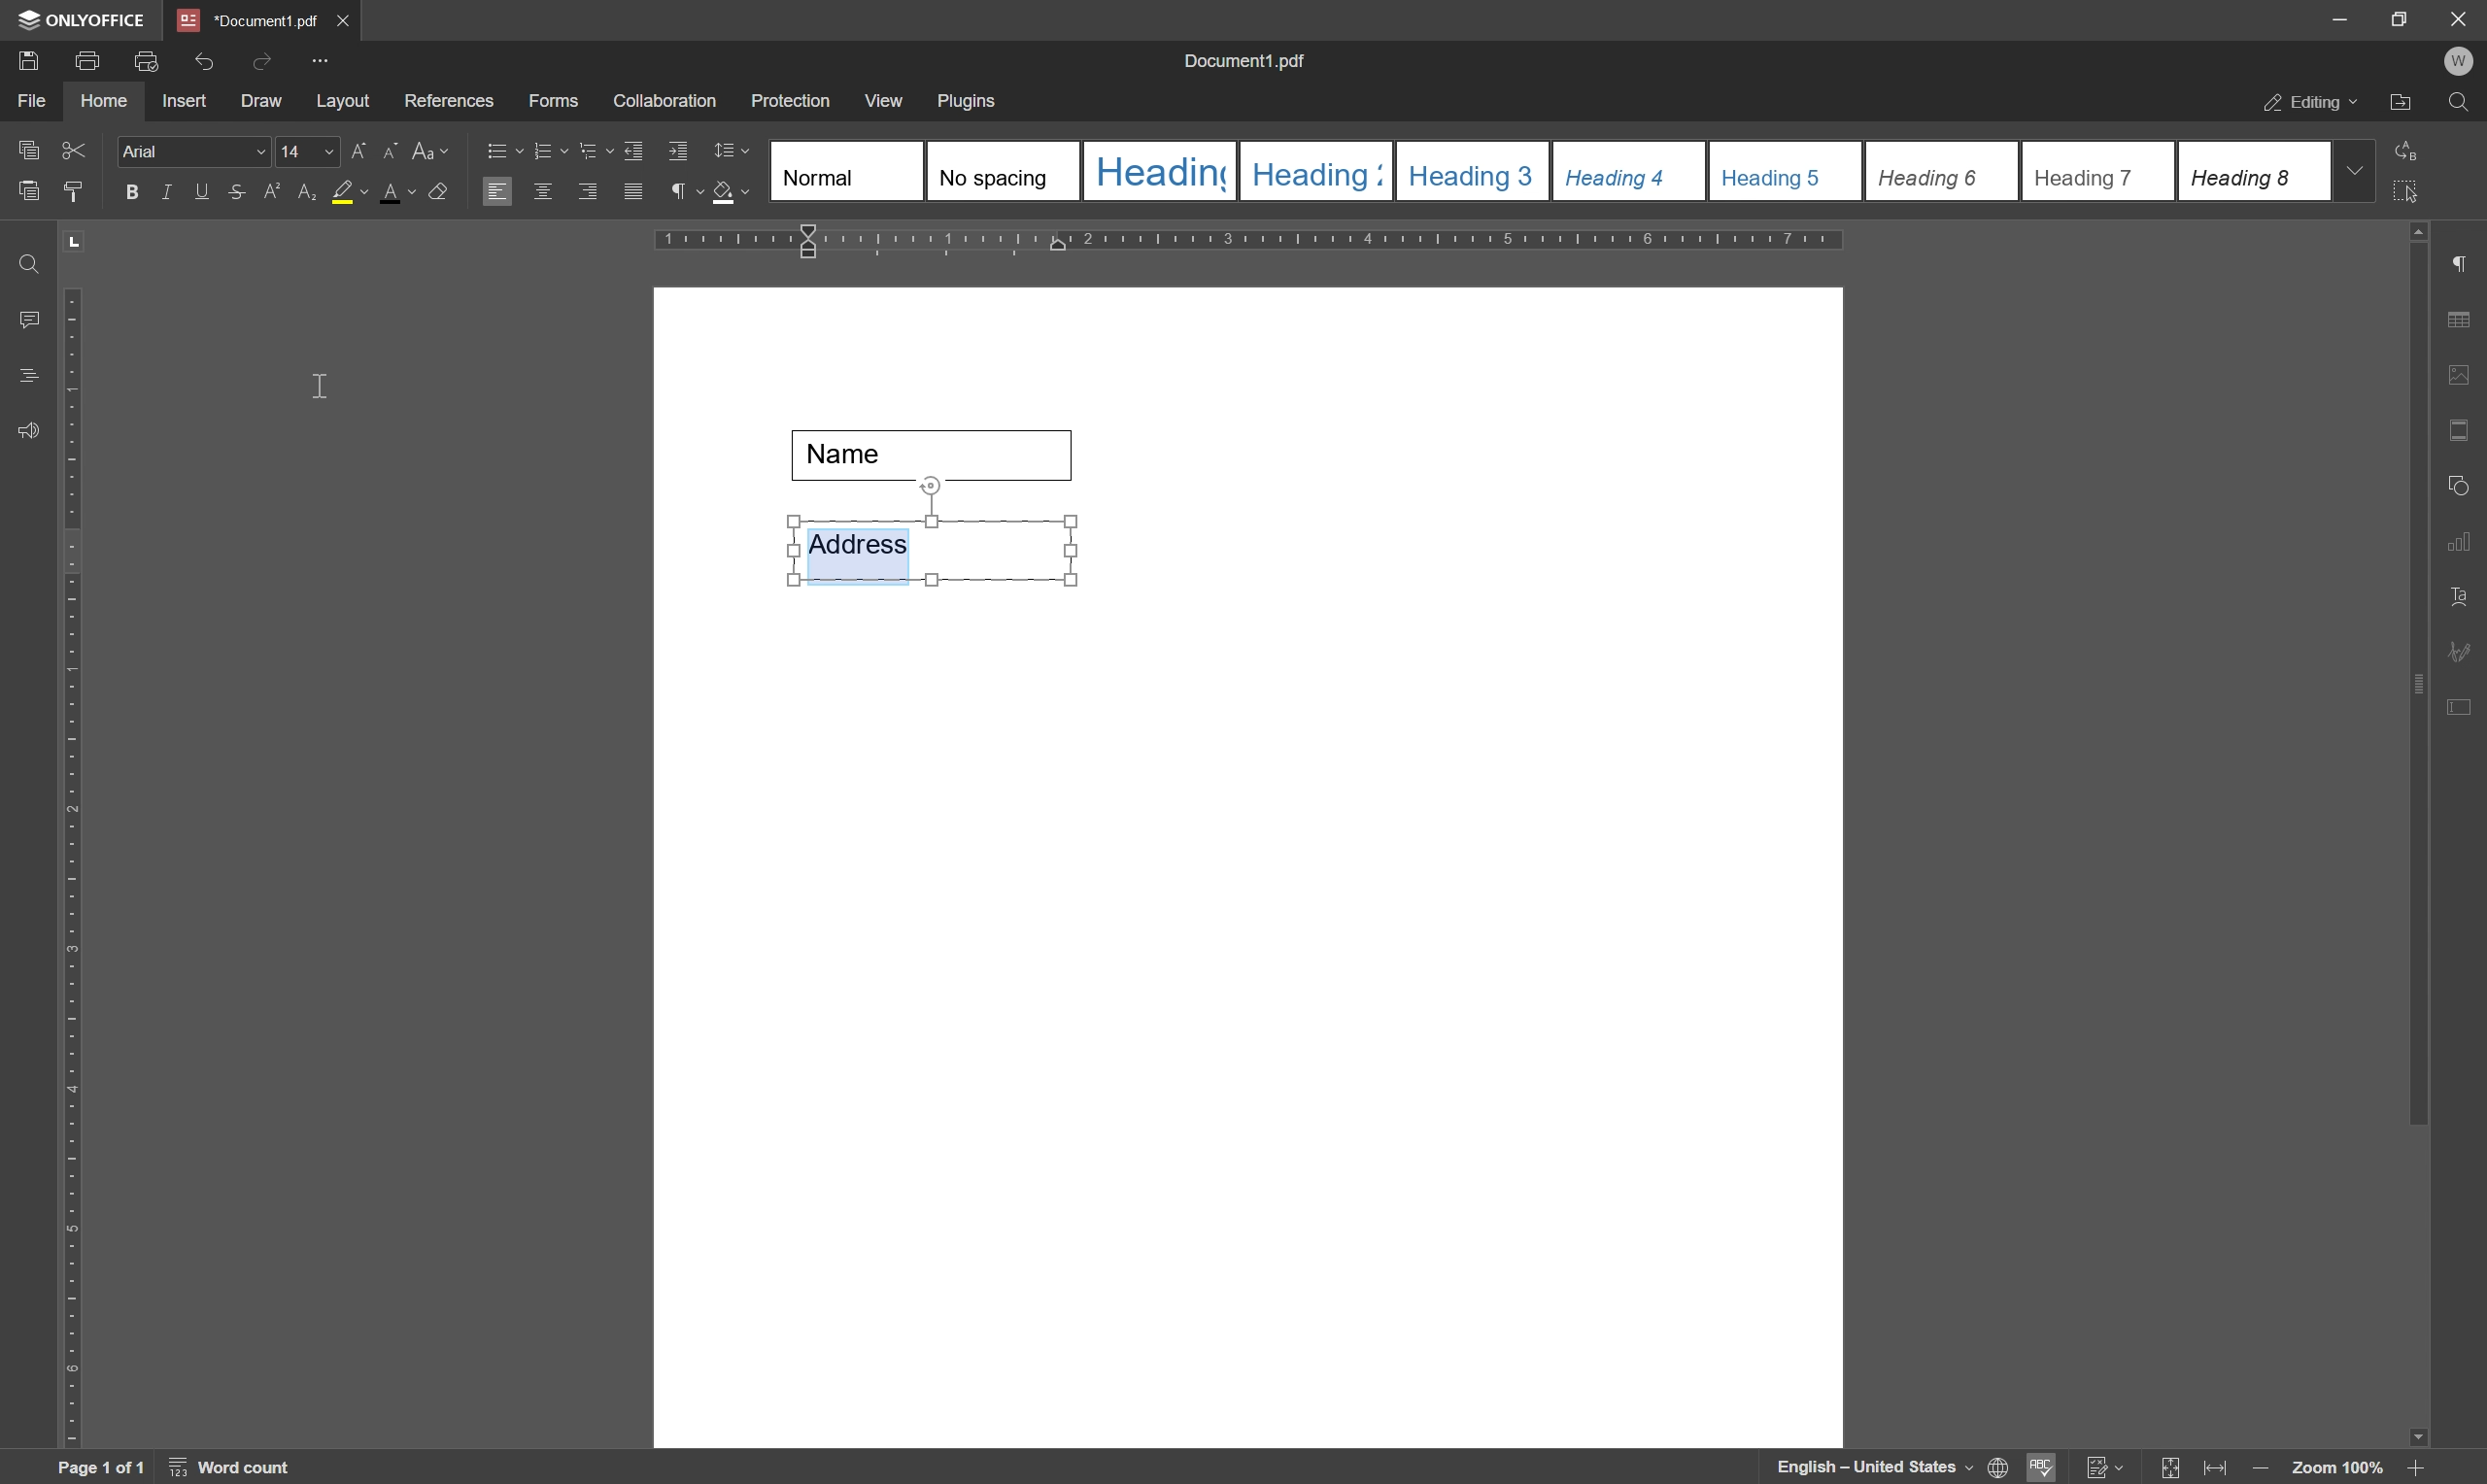  I want to click on paragraph settings, so click(2470, 264).